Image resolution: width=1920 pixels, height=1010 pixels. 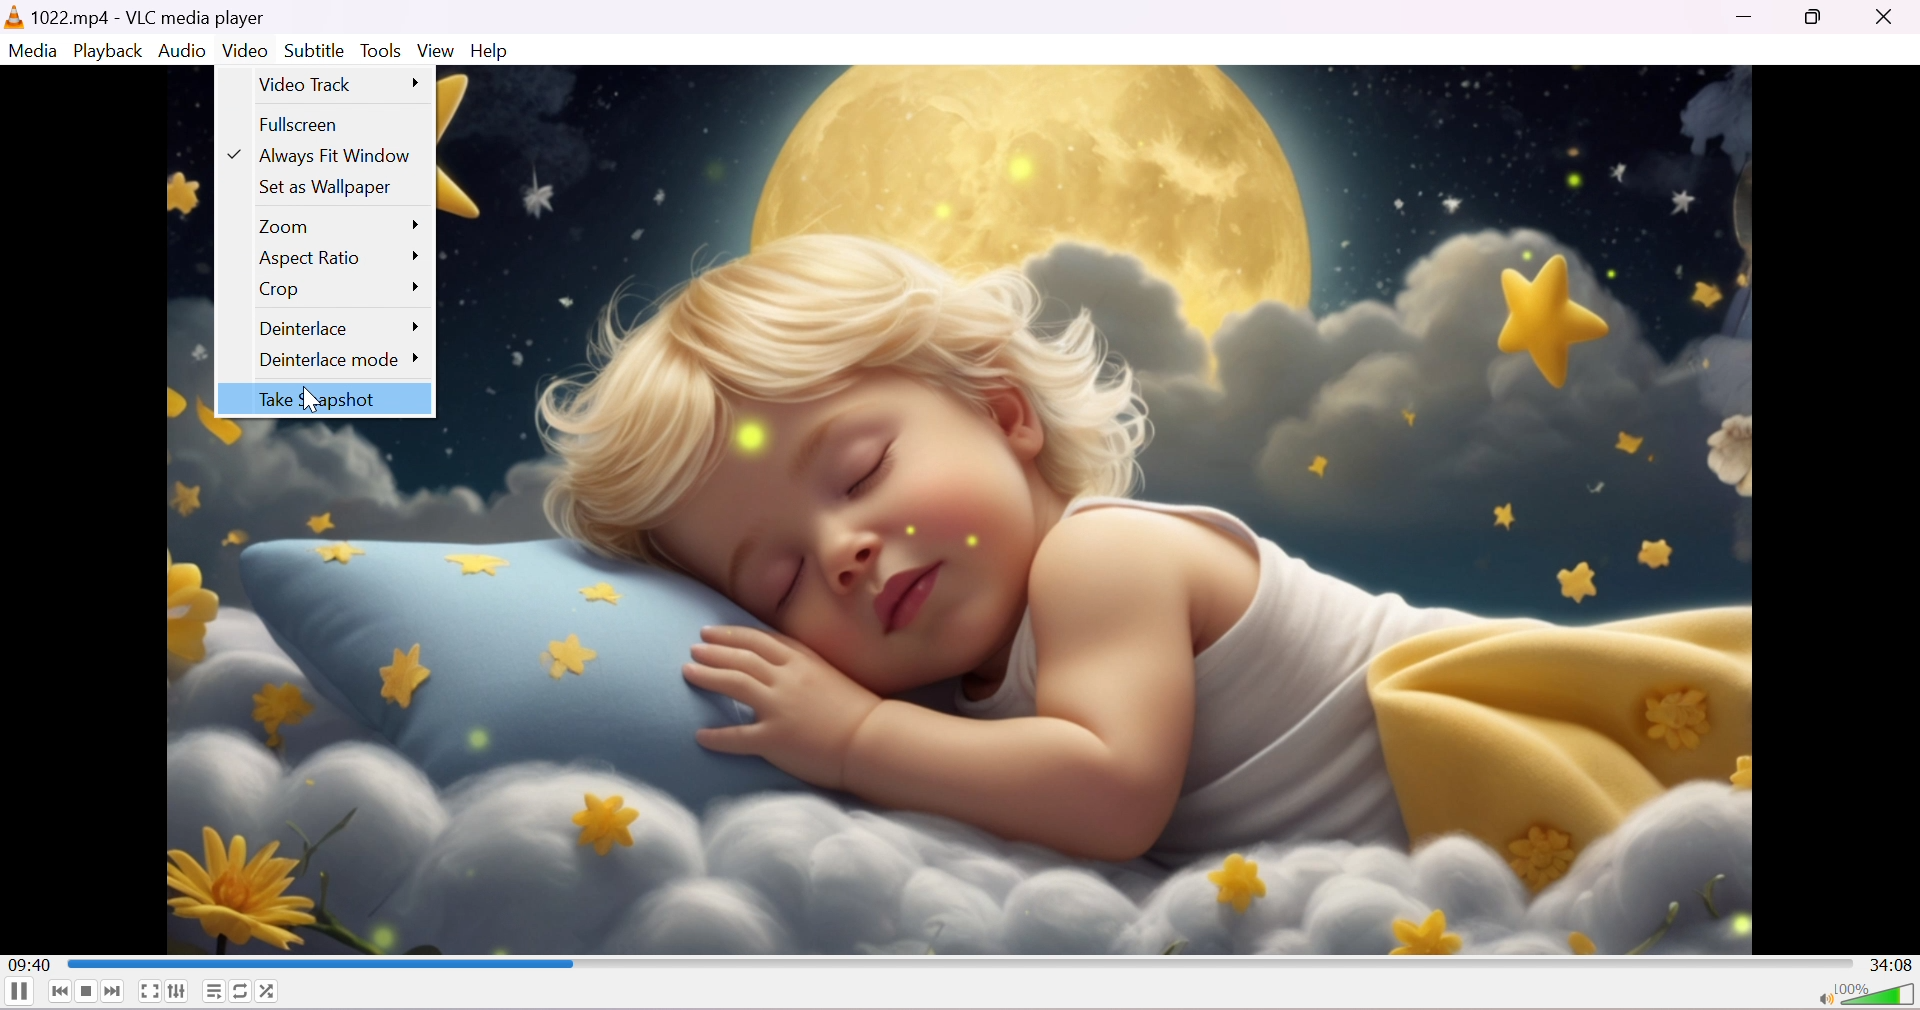 I want to click on 1022.mp4 - VLC media player, so click(x=149, y=16).